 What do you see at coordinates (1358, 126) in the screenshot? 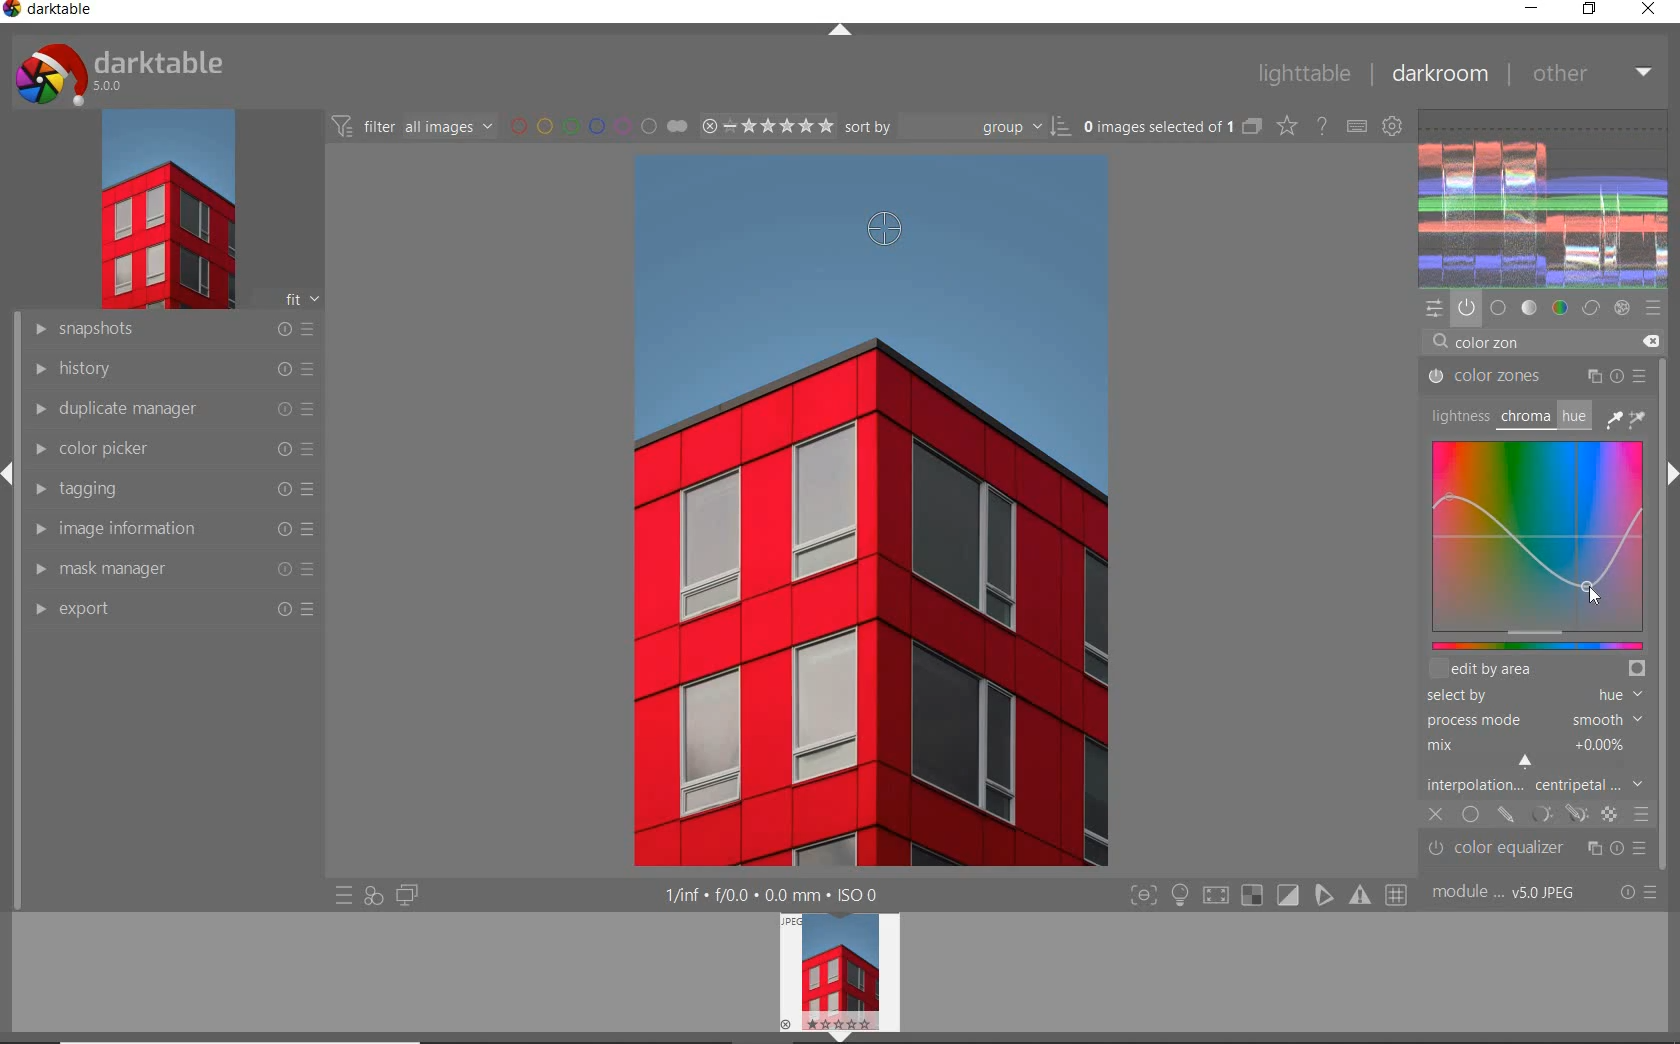
I see `define keyboard shortcuts` at bounding box center [1358, 126].